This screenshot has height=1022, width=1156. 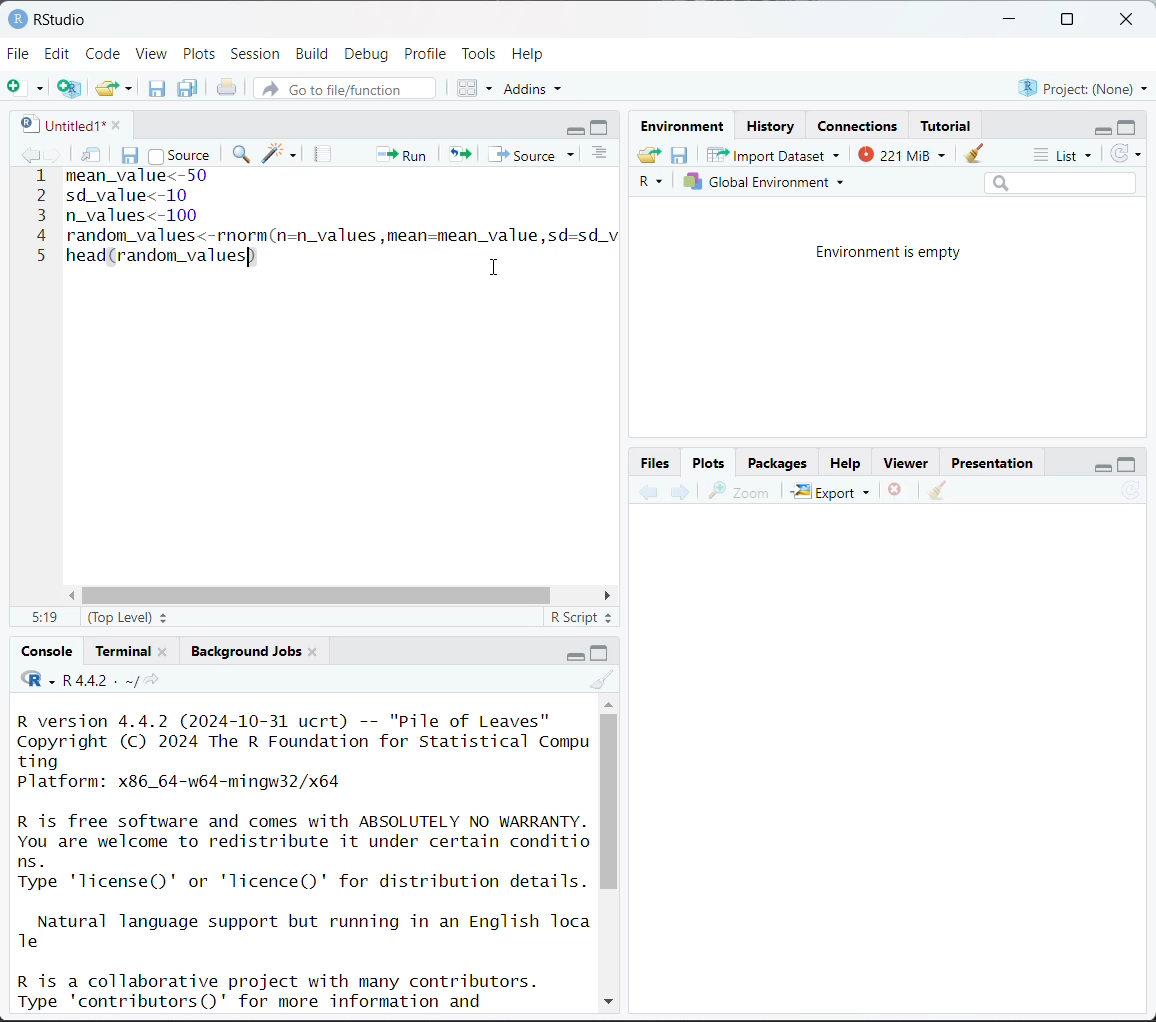 I want to click on refresh current plot, so click(x=1131, y=493).